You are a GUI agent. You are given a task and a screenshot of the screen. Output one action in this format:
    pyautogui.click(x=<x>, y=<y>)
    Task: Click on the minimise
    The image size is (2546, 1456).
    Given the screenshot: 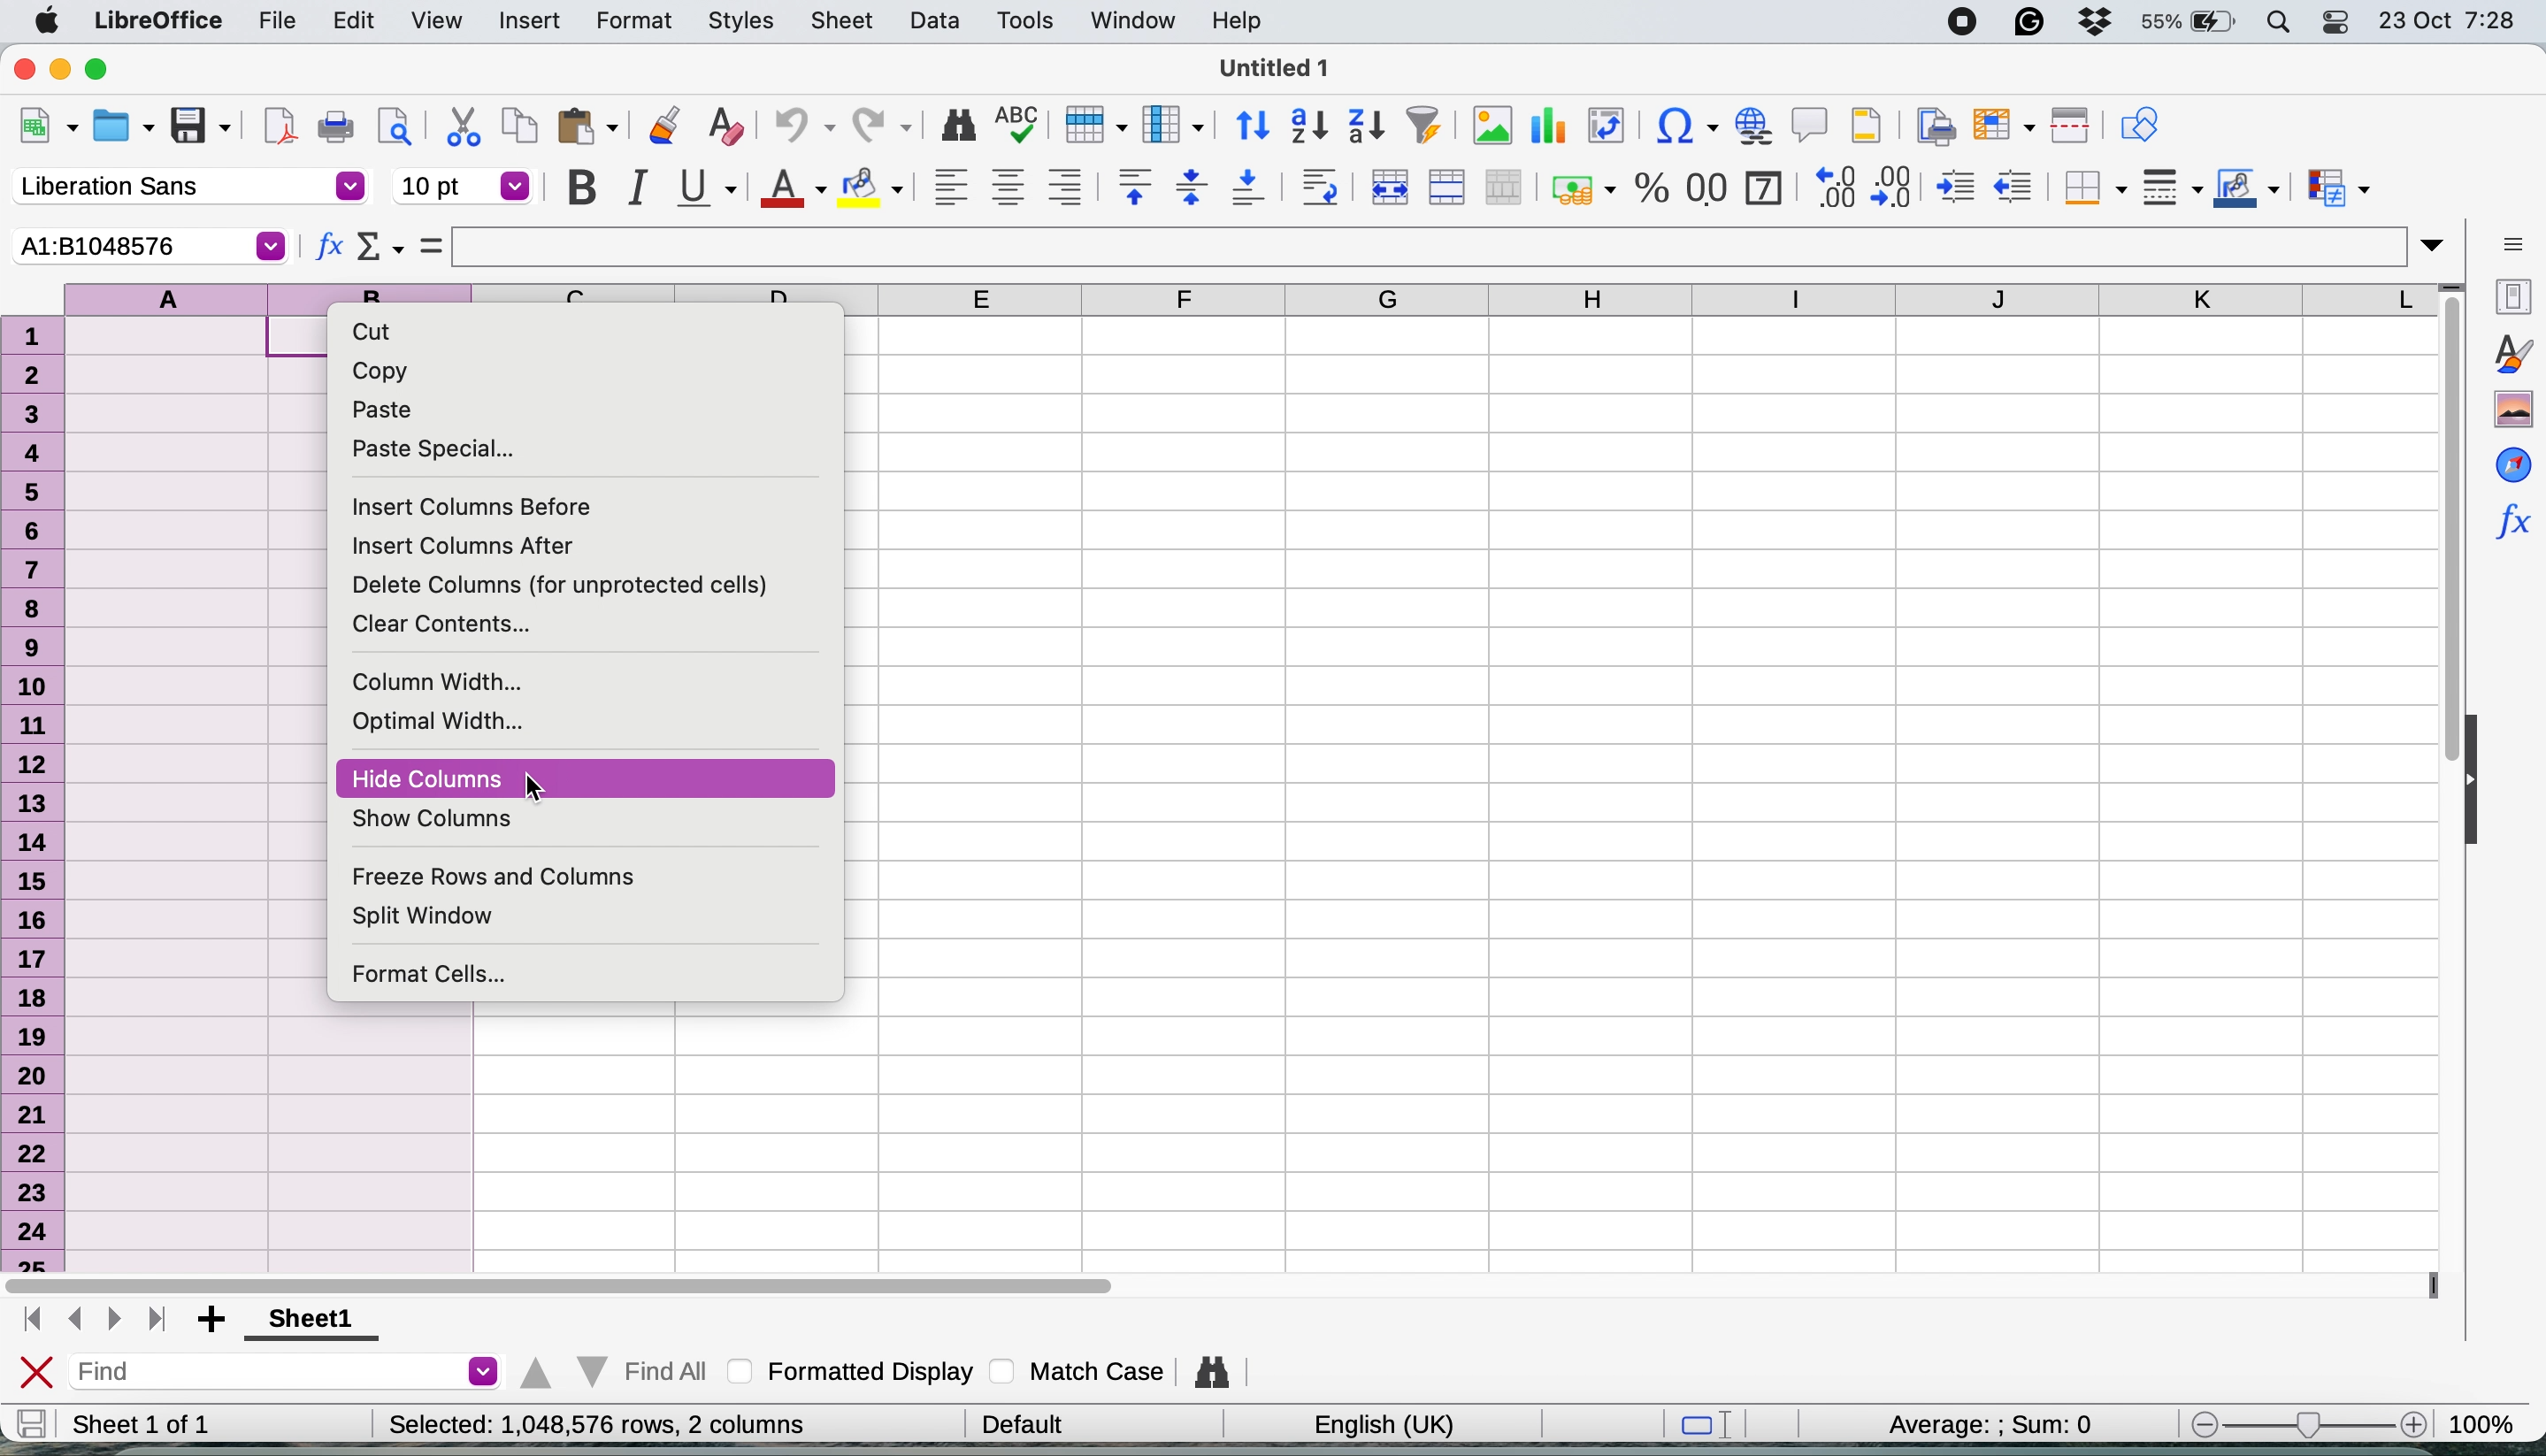 What is the action you would take?
    pyautogui.click(x=65, y=71)
    